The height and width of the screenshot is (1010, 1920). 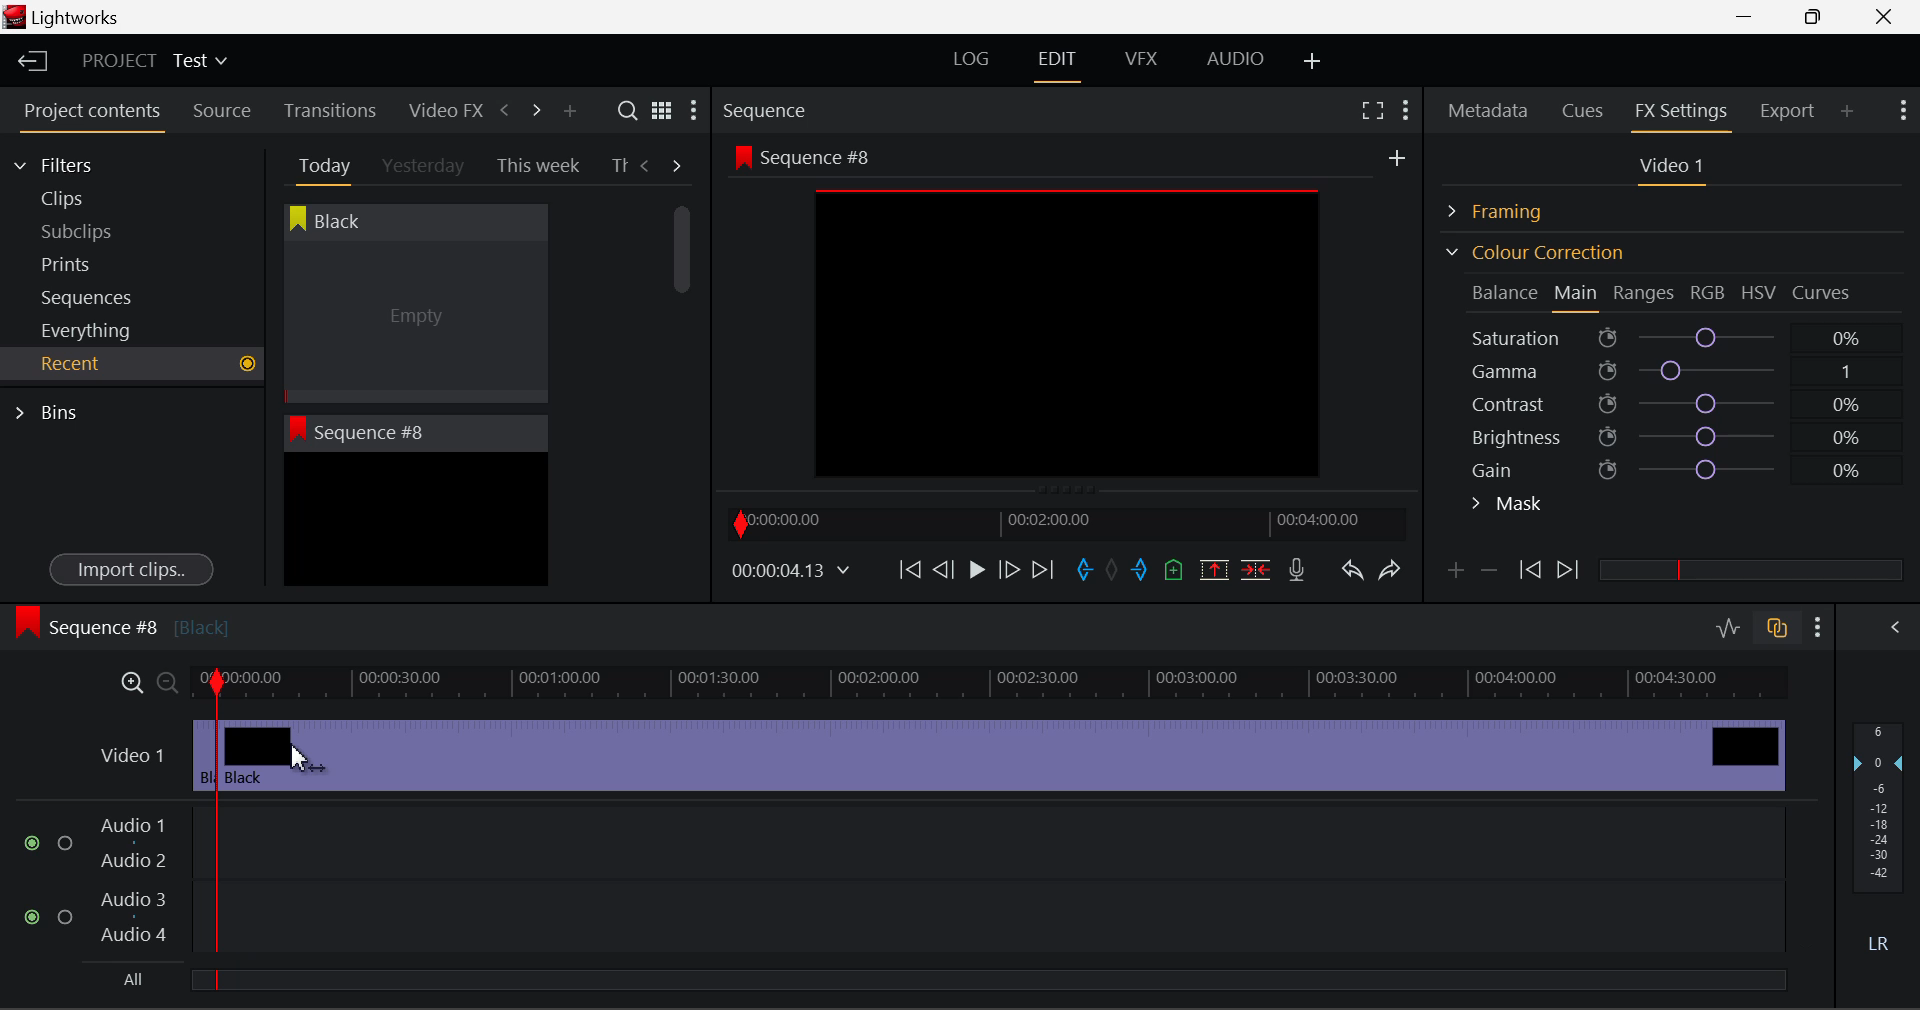 What do you see at coordinates (990, 684) in the screenshot?
I see `Project Timeline` at bounding box center [990, 684].